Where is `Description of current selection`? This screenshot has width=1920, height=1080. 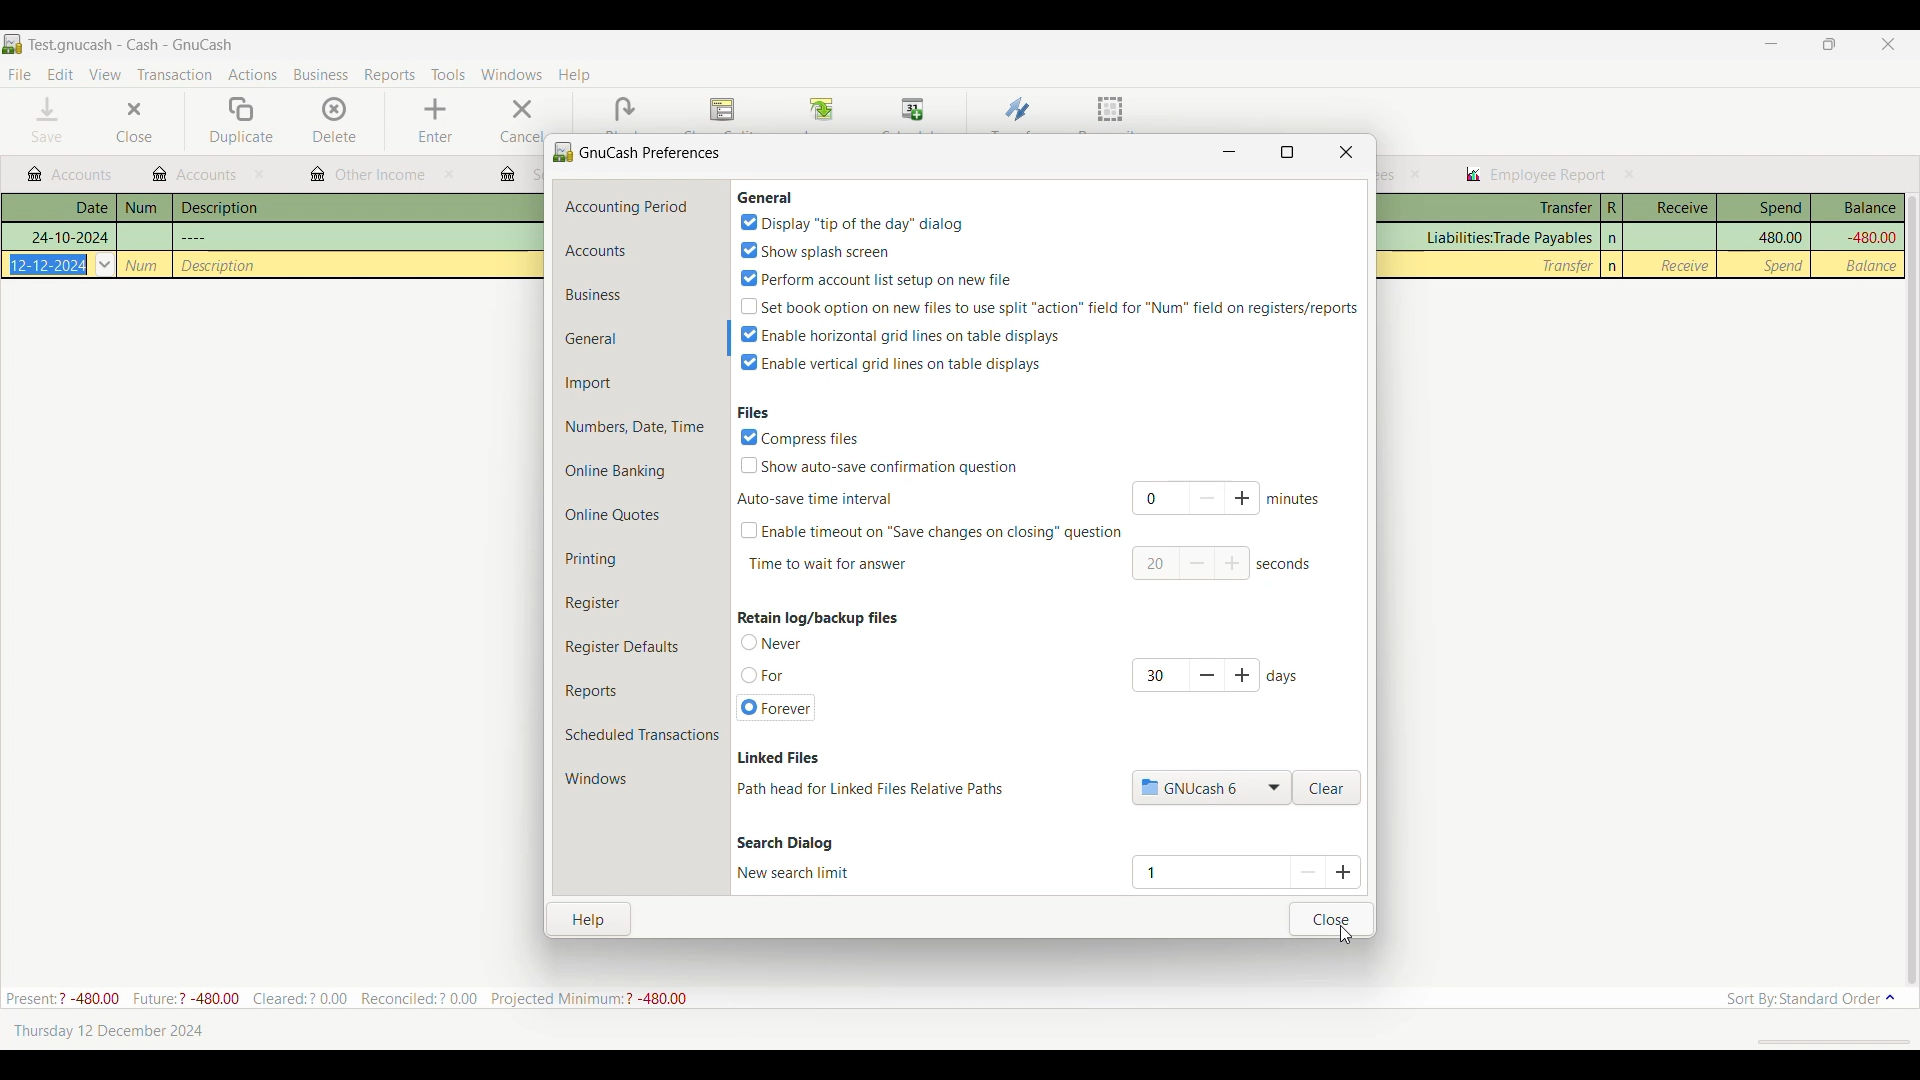 Description of current selection is located at coordinates (780, 759).